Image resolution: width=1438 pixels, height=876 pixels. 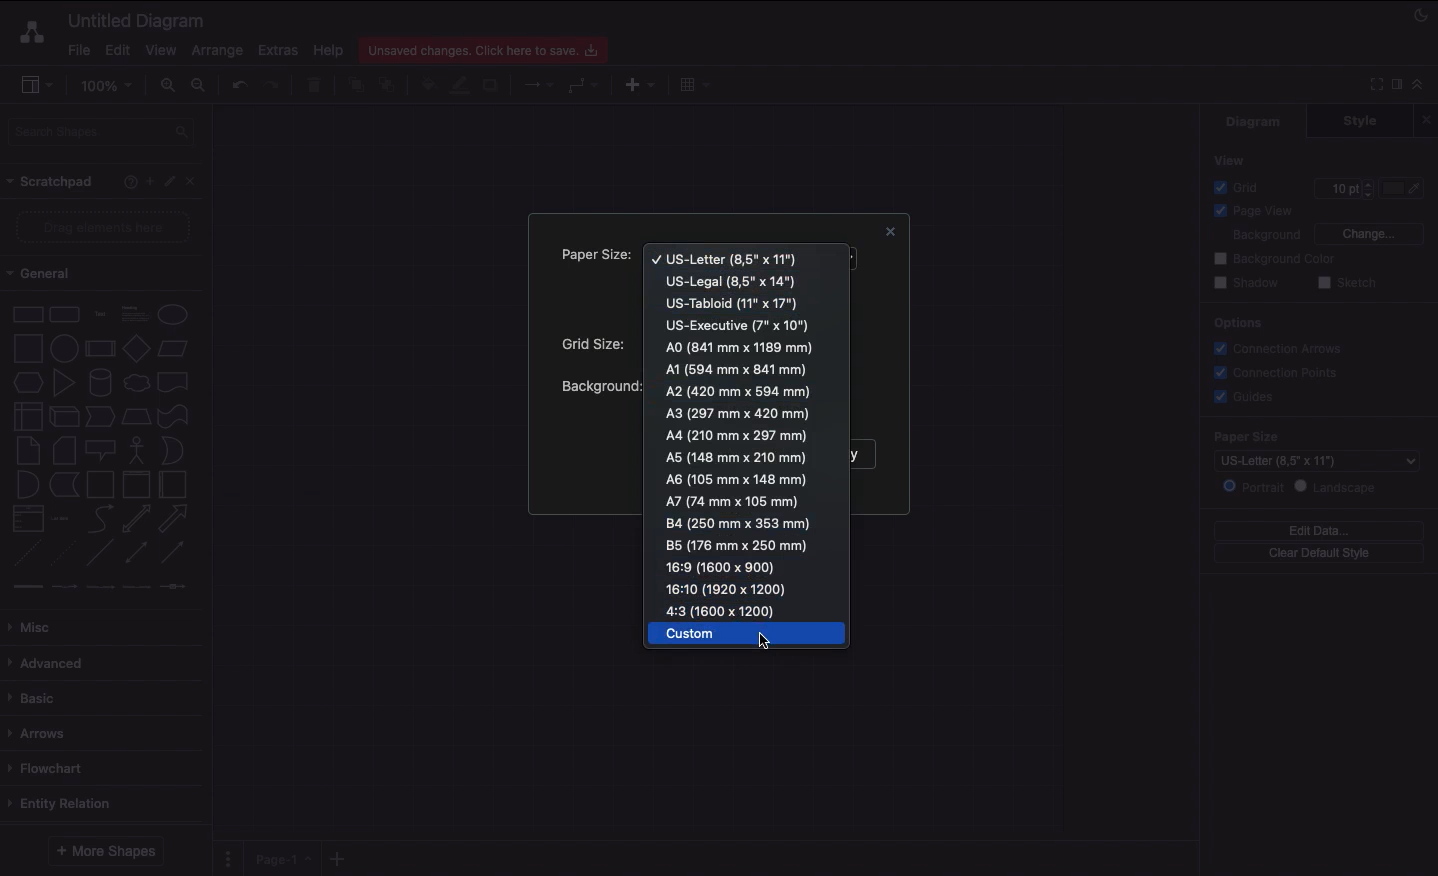 I want to click on Card, so click(x=64, y=450).